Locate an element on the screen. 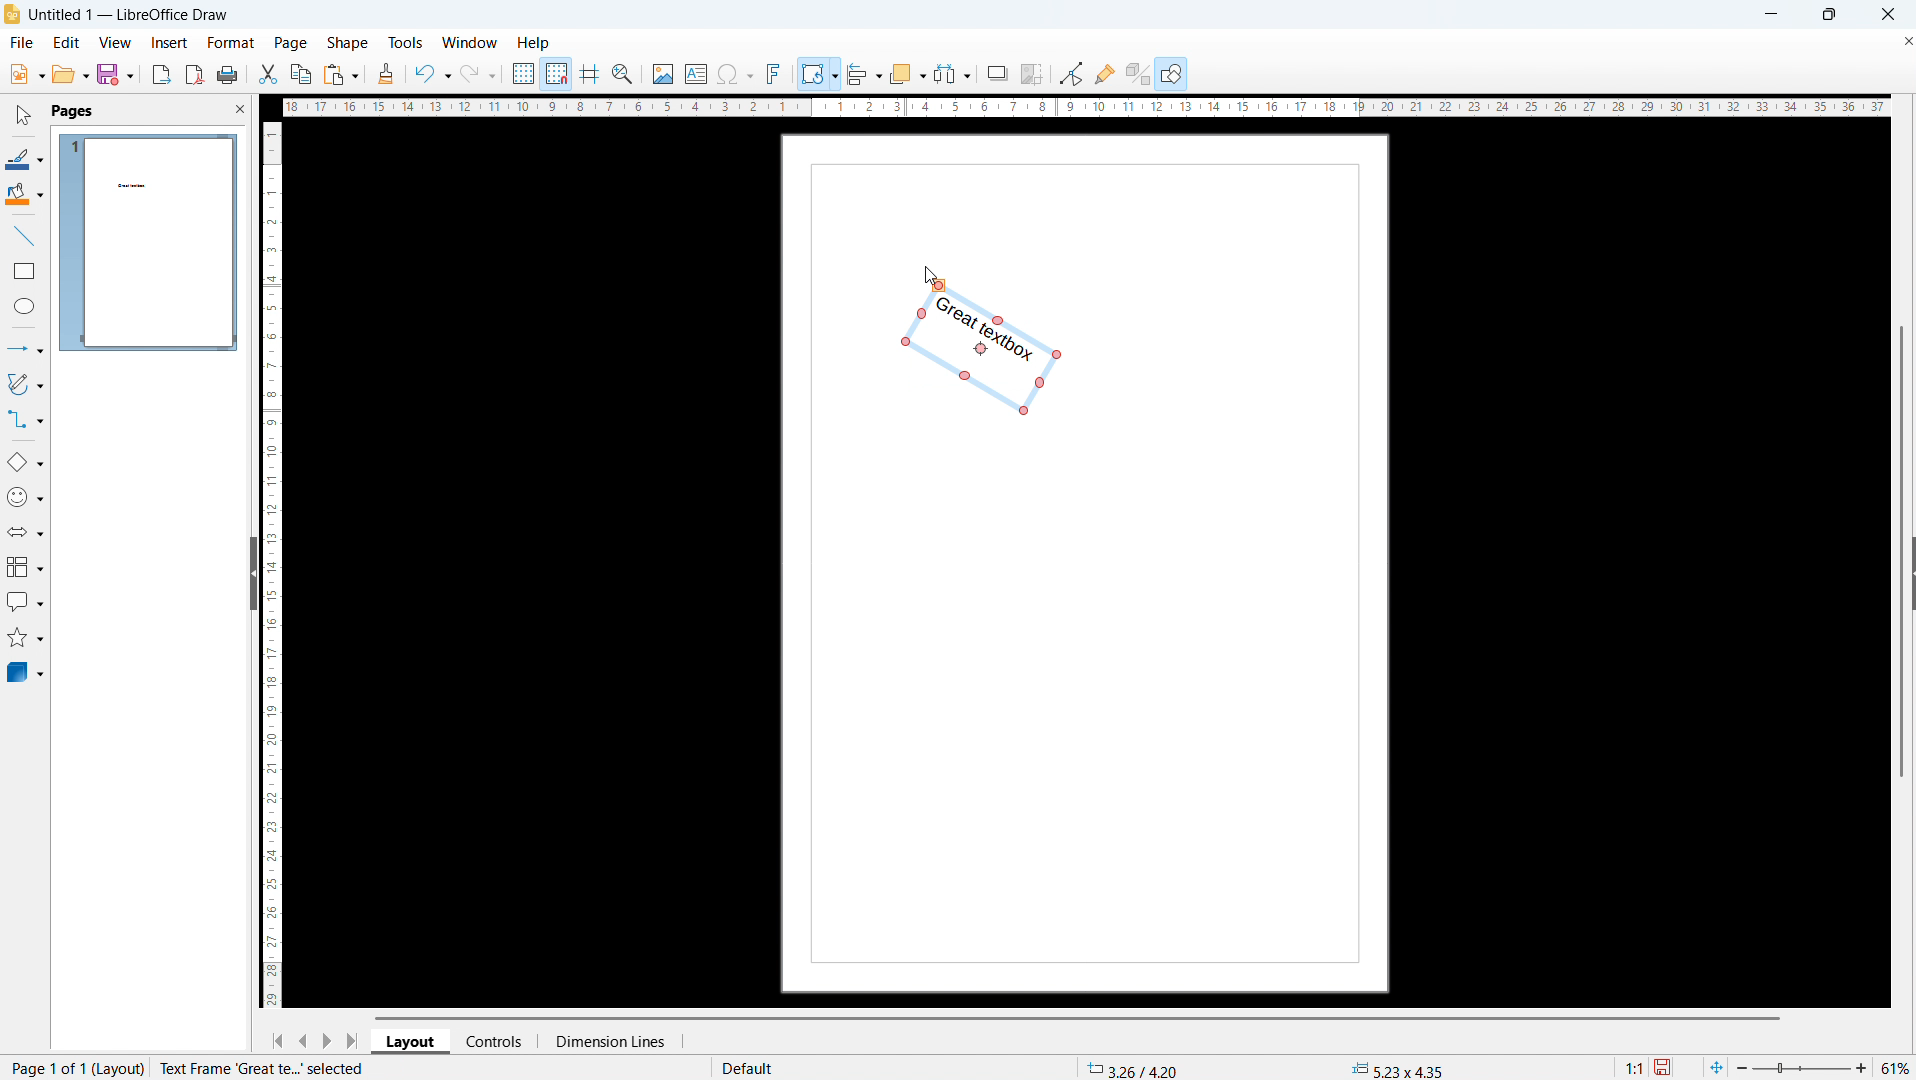 The height and width of the screenshot is (1080, 1916). pages is located at coordinates (72, 110).